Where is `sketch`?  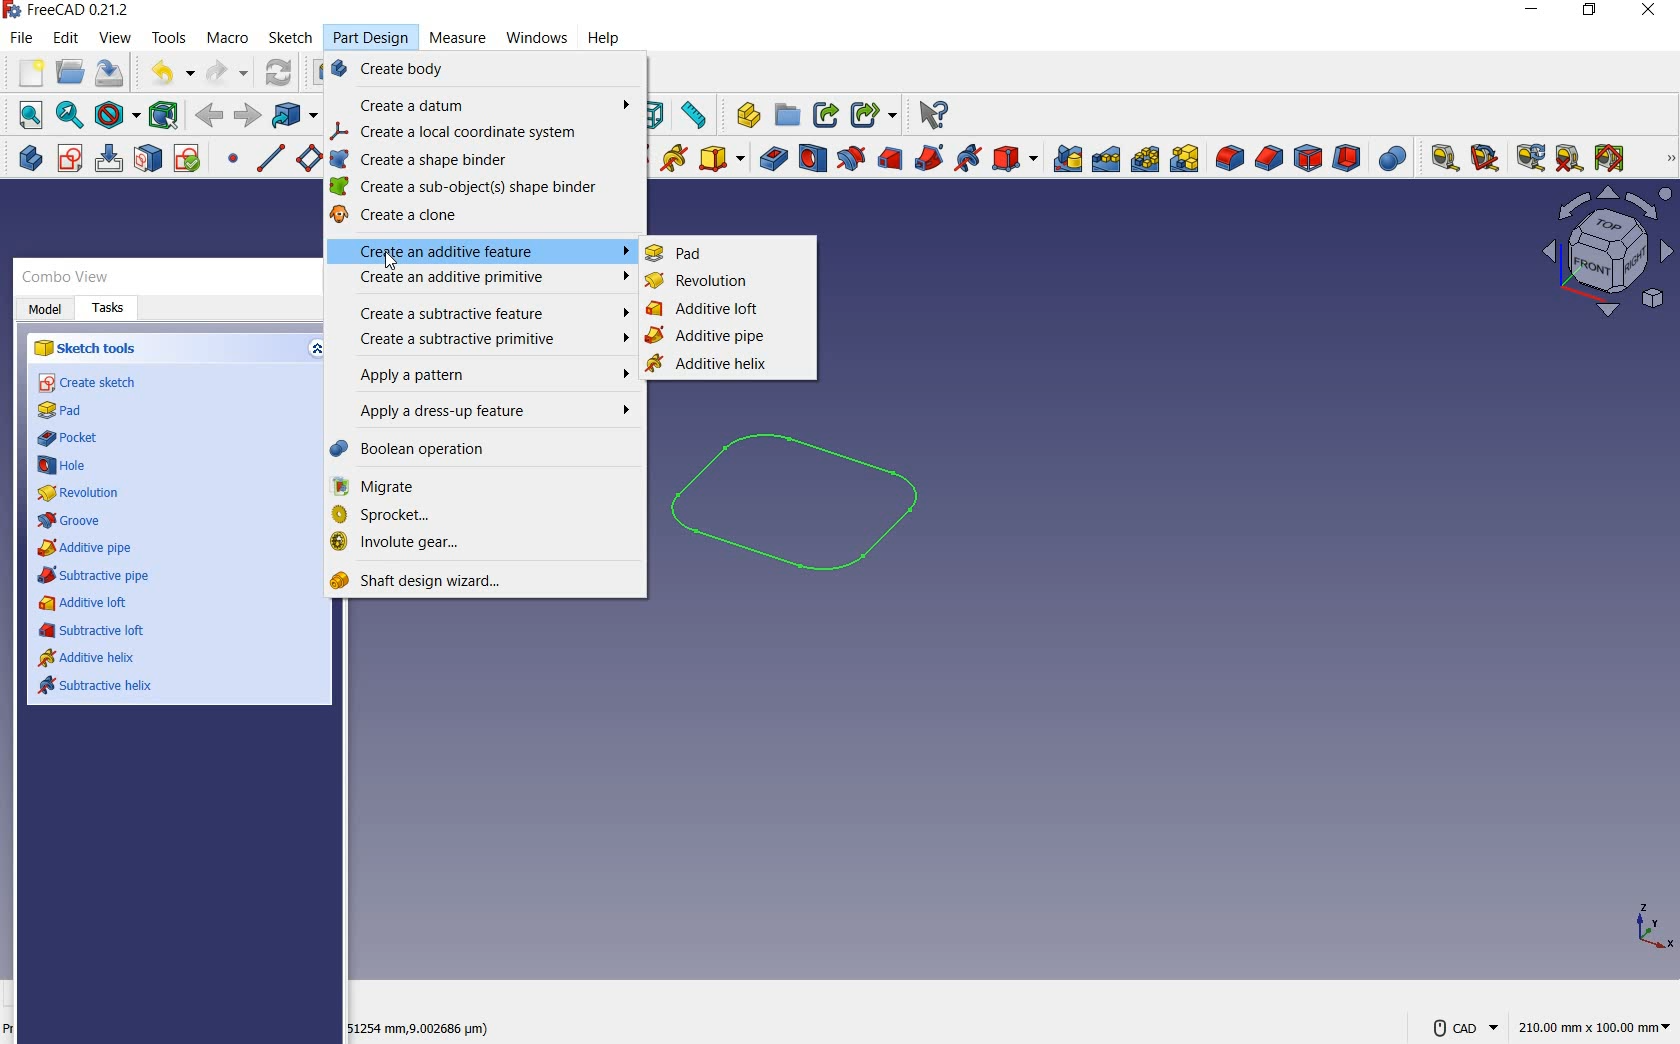 sketch is located at coordinates (290, 38).